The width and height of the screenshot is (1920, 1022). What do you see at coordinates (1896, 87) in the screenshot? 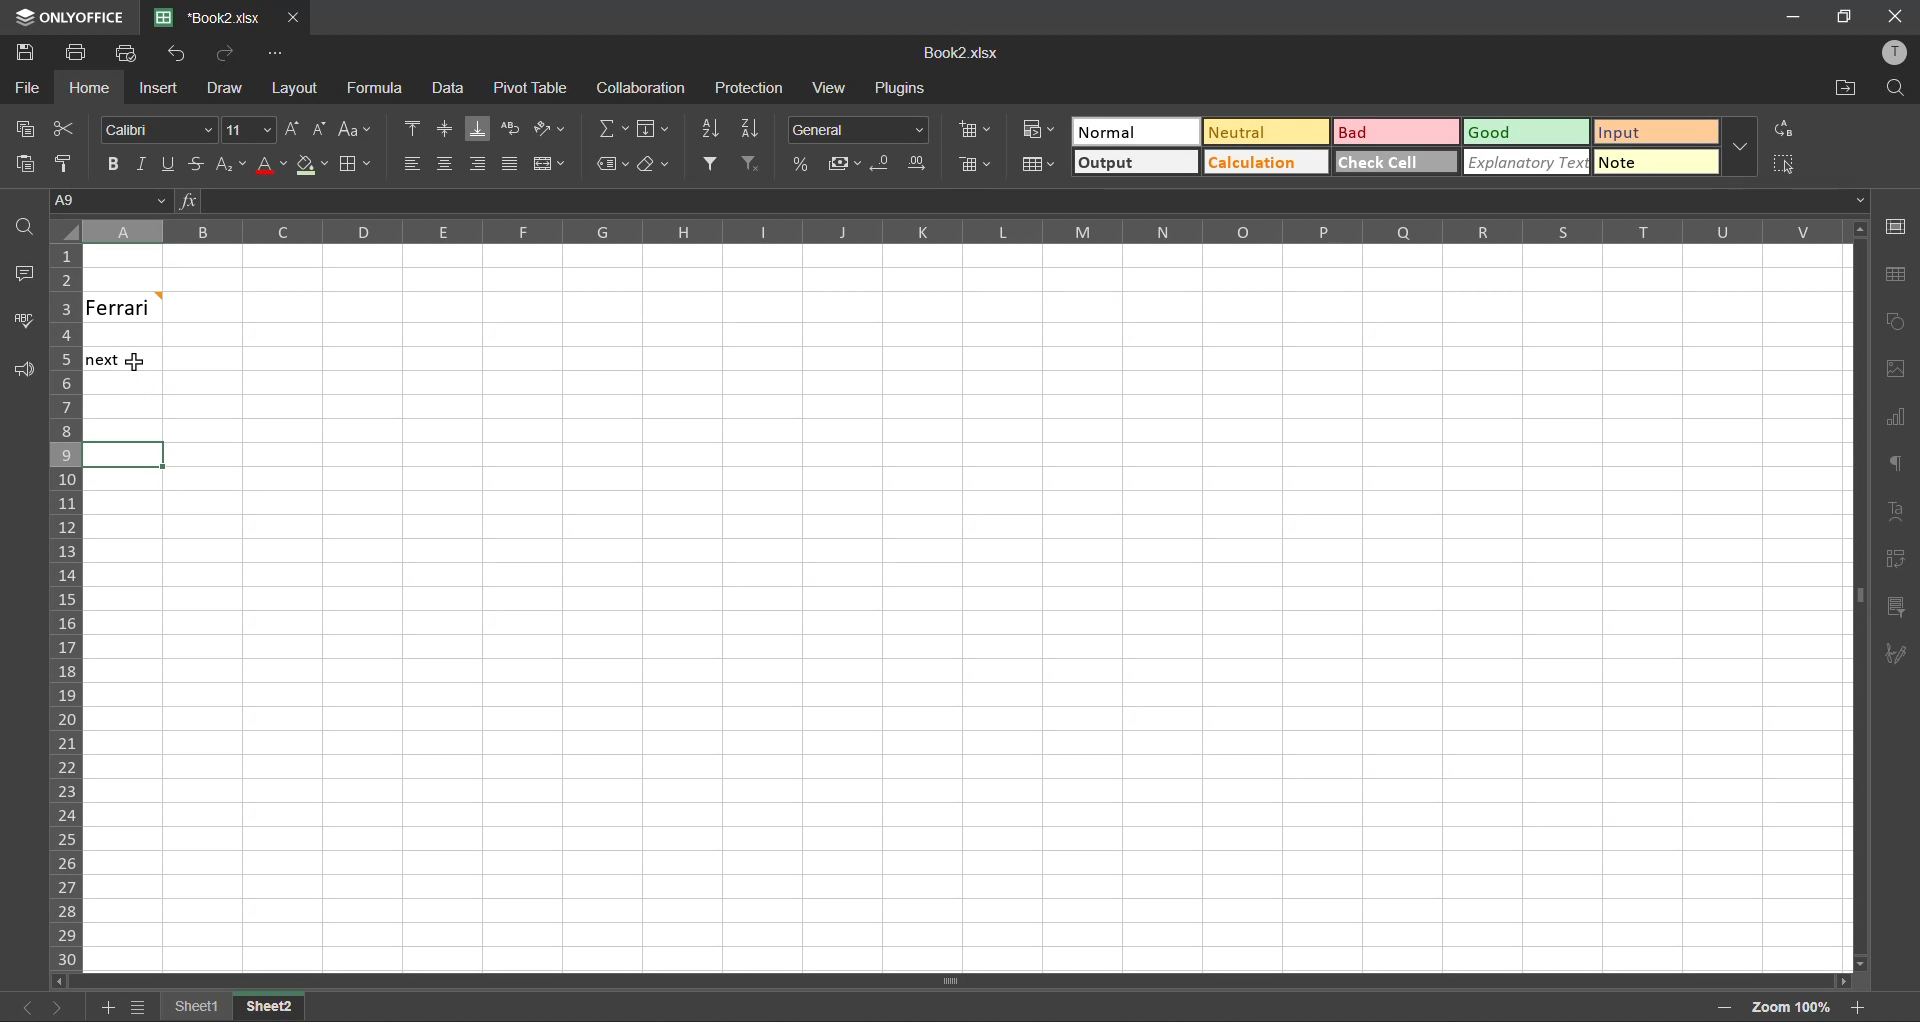
I see `find` at bounding box center [1896, 87].